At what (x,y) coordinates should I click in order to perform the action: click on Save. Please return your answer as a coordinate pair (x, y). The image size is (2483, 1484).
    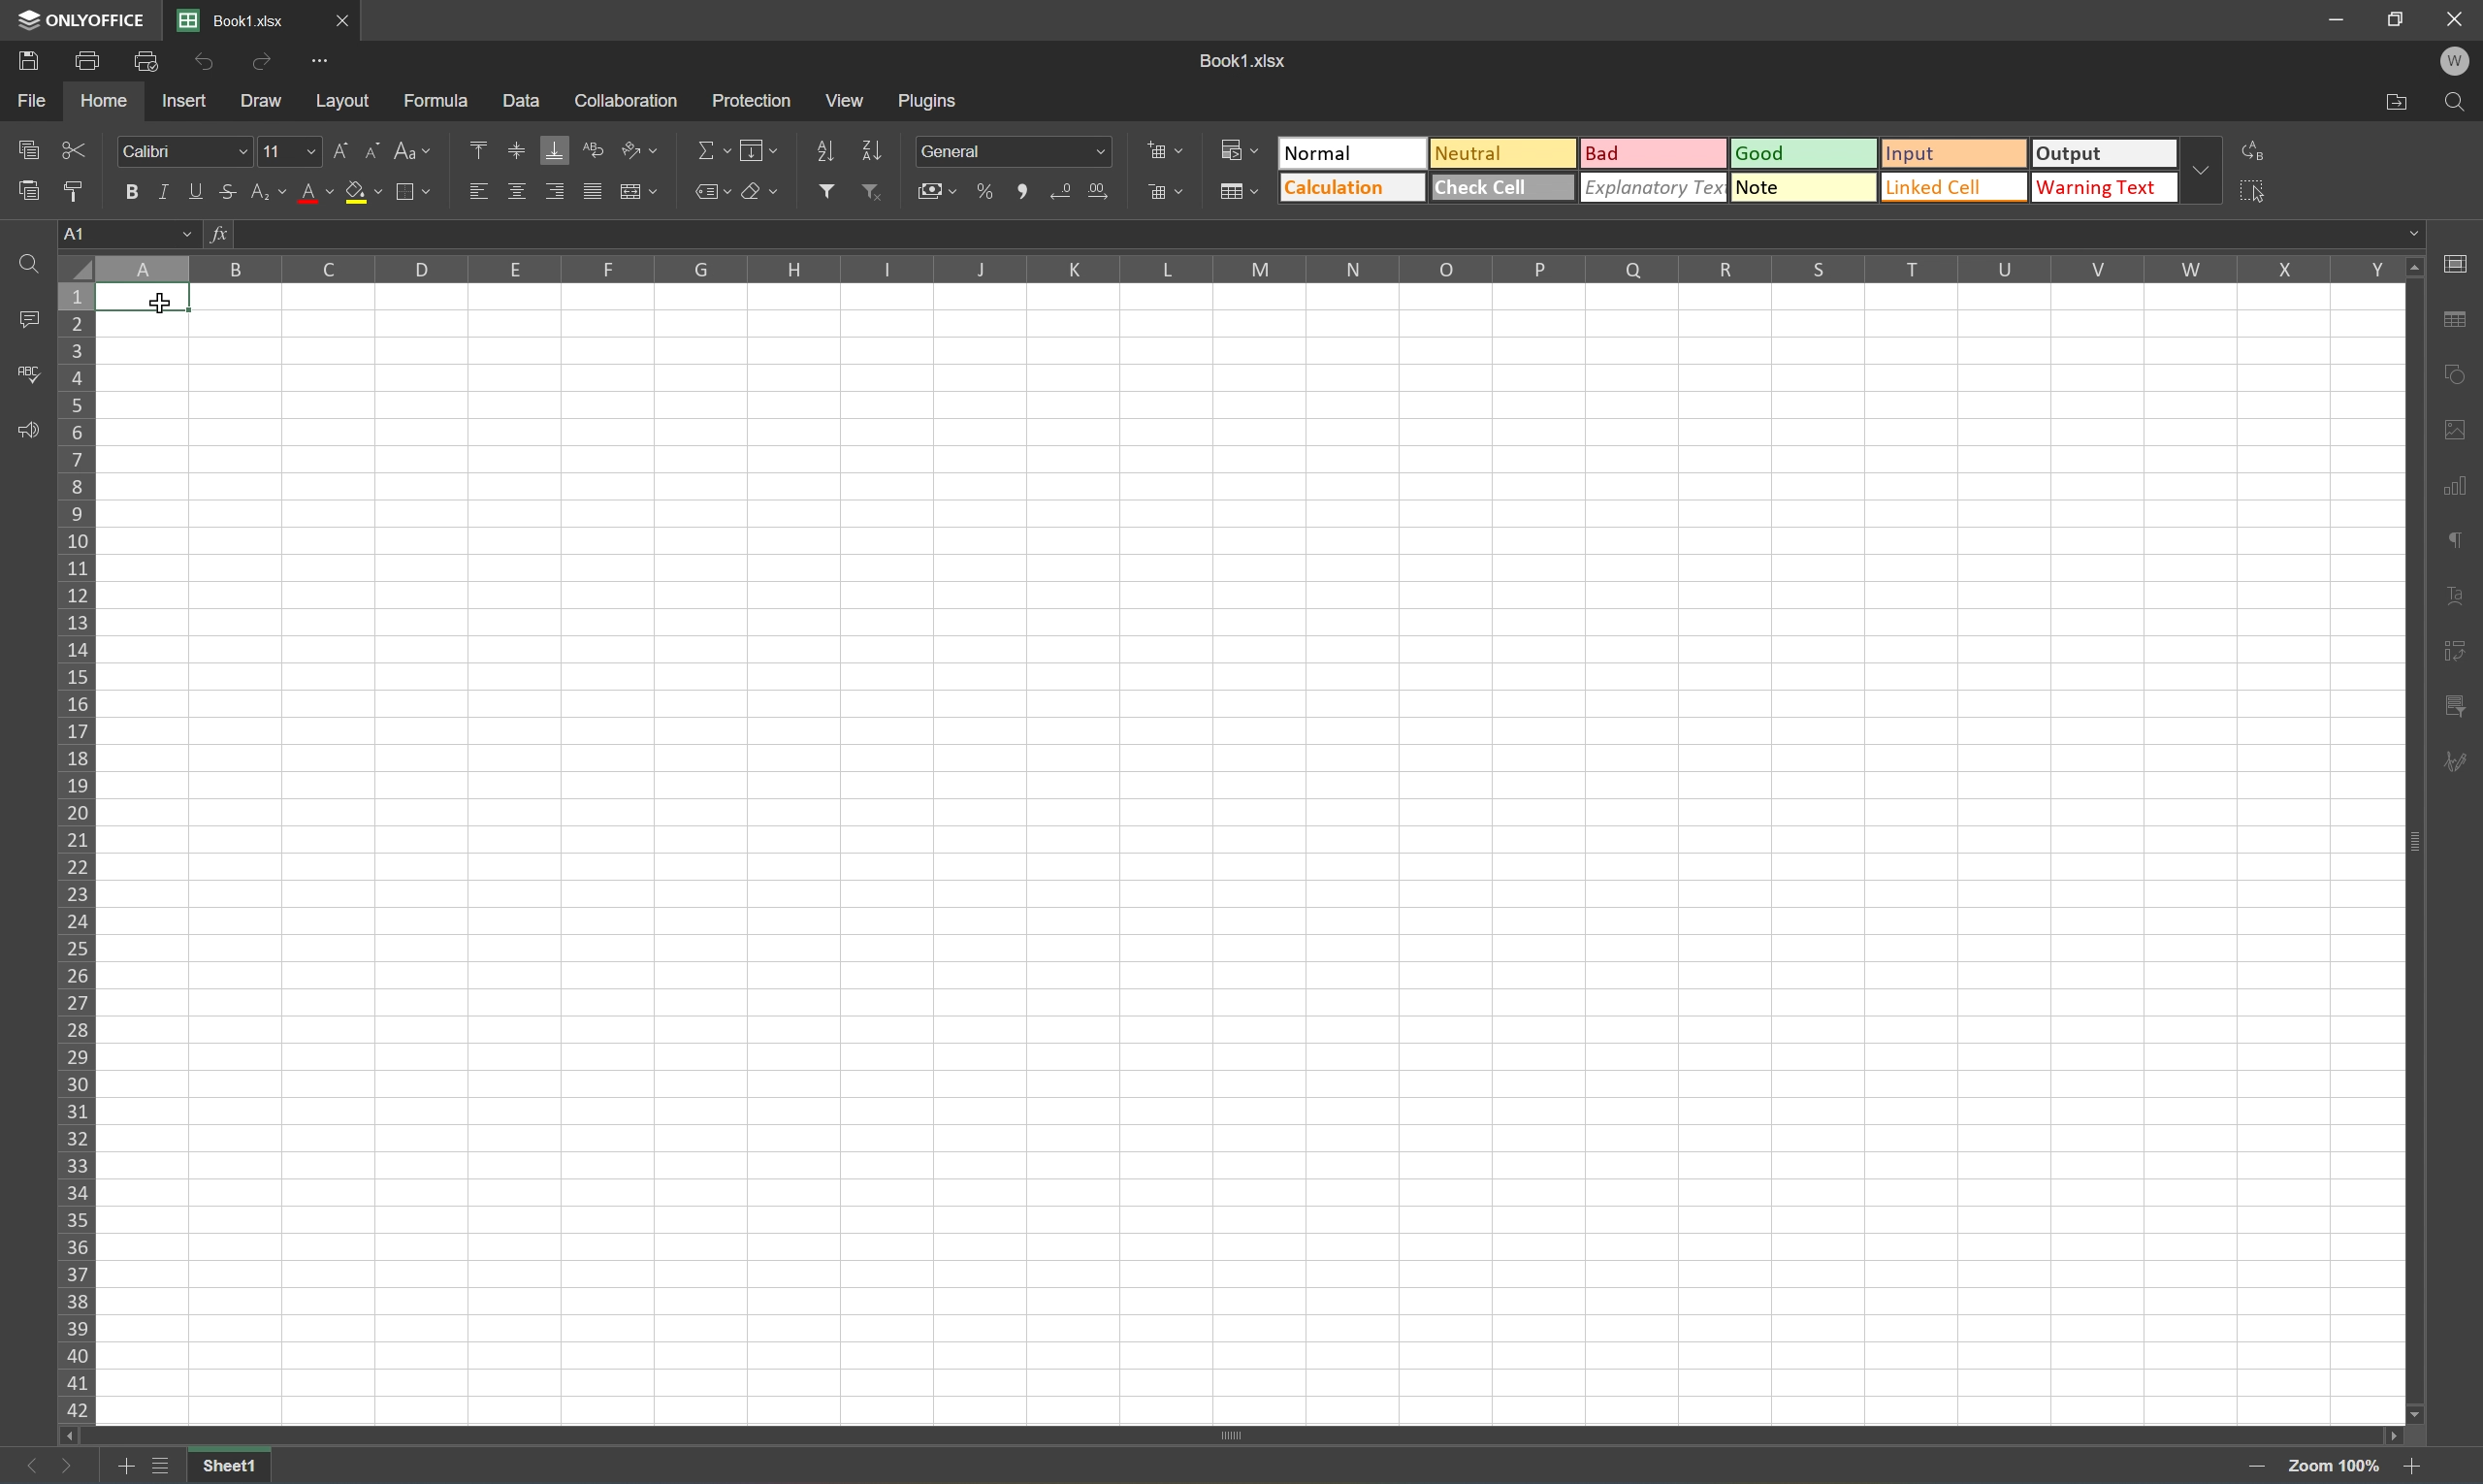
    Looking at the image, I should click on (23, 63).